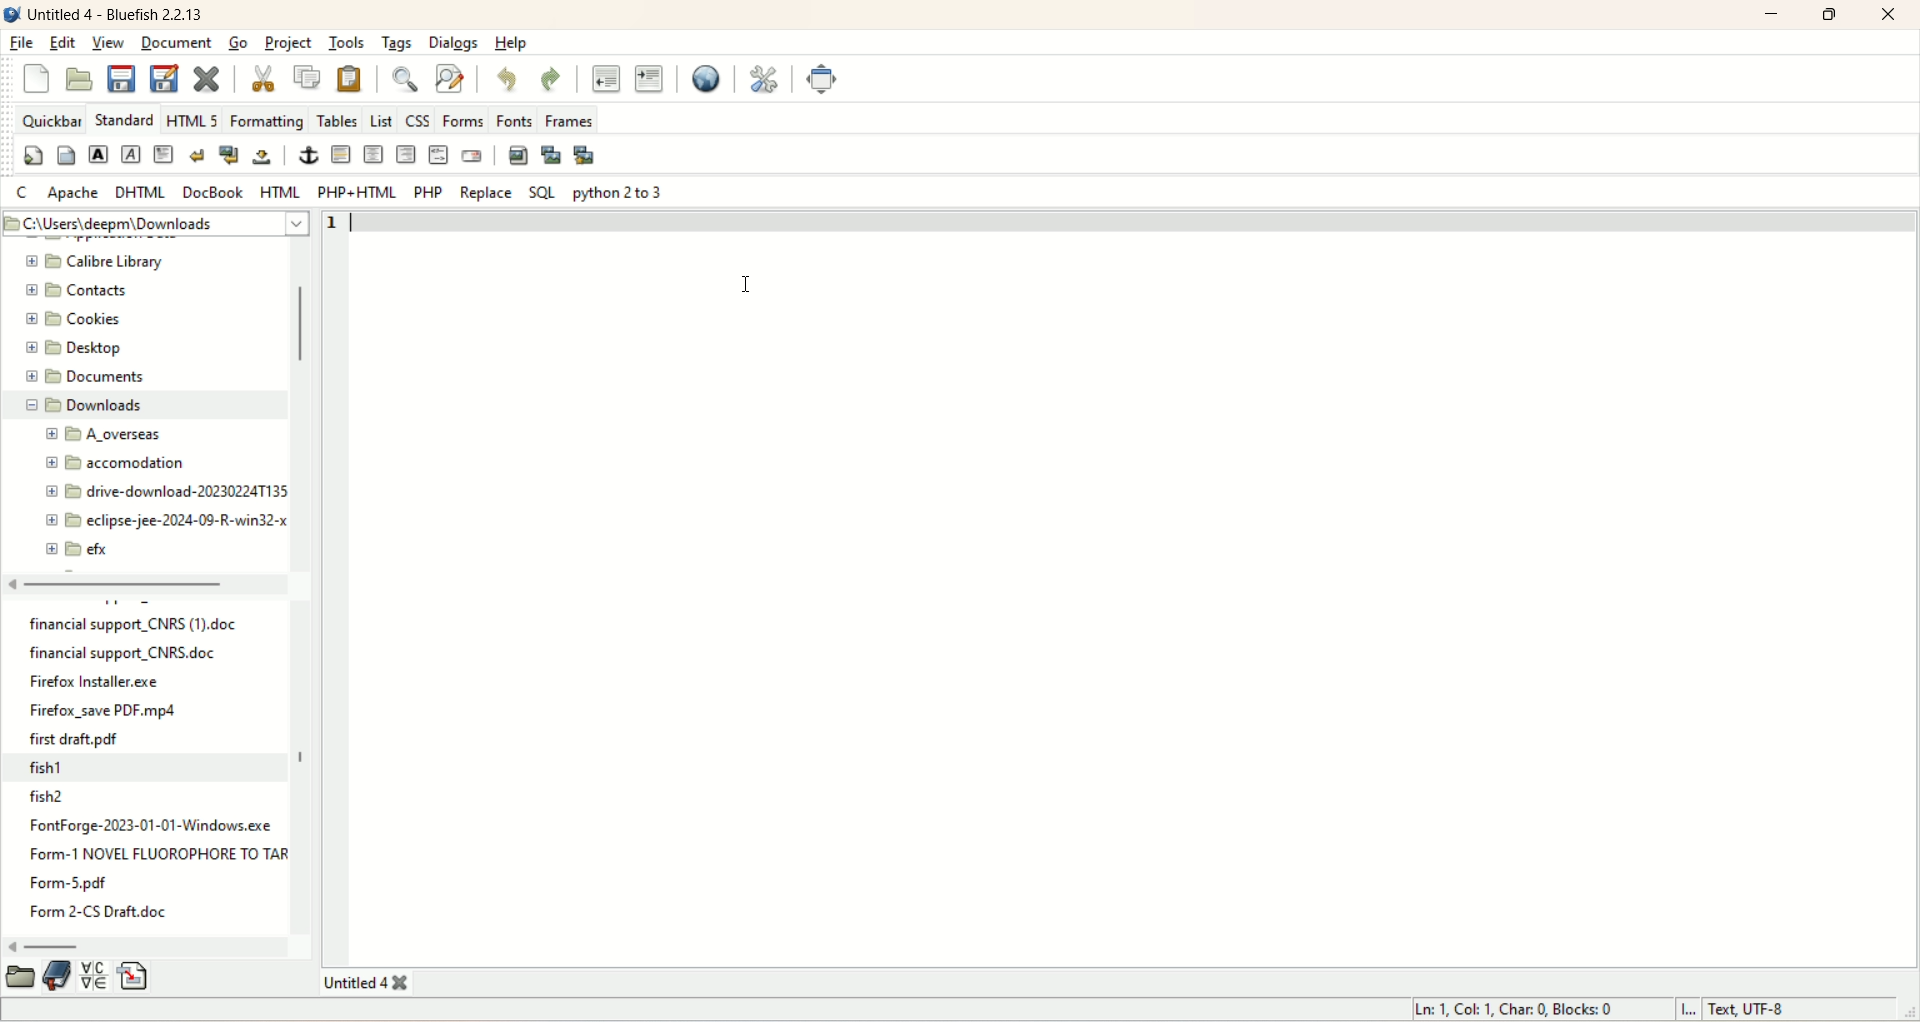 This screenshot has width=1920, height=1022. What do you see at coordinates (603, 80) in the screenshot?
I see `unindent` at bounding box center [603, 80].